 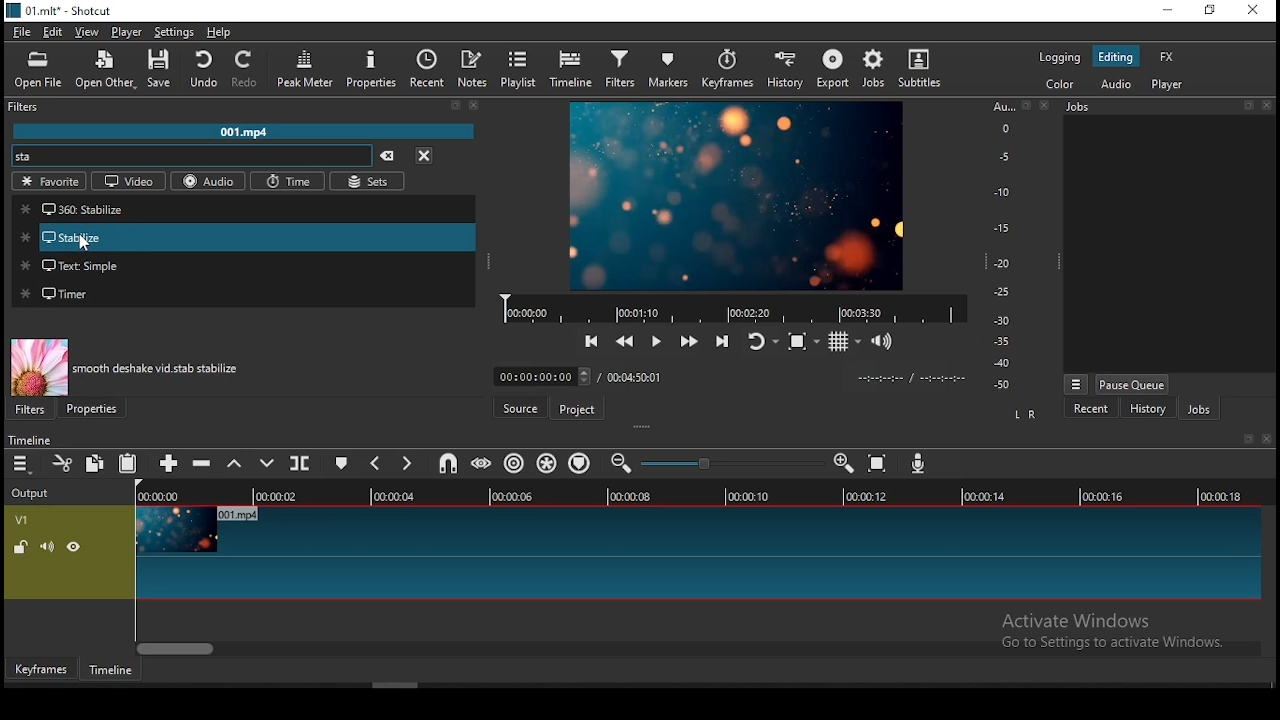 I want to click on minimize, so click(x=1168, y=10).